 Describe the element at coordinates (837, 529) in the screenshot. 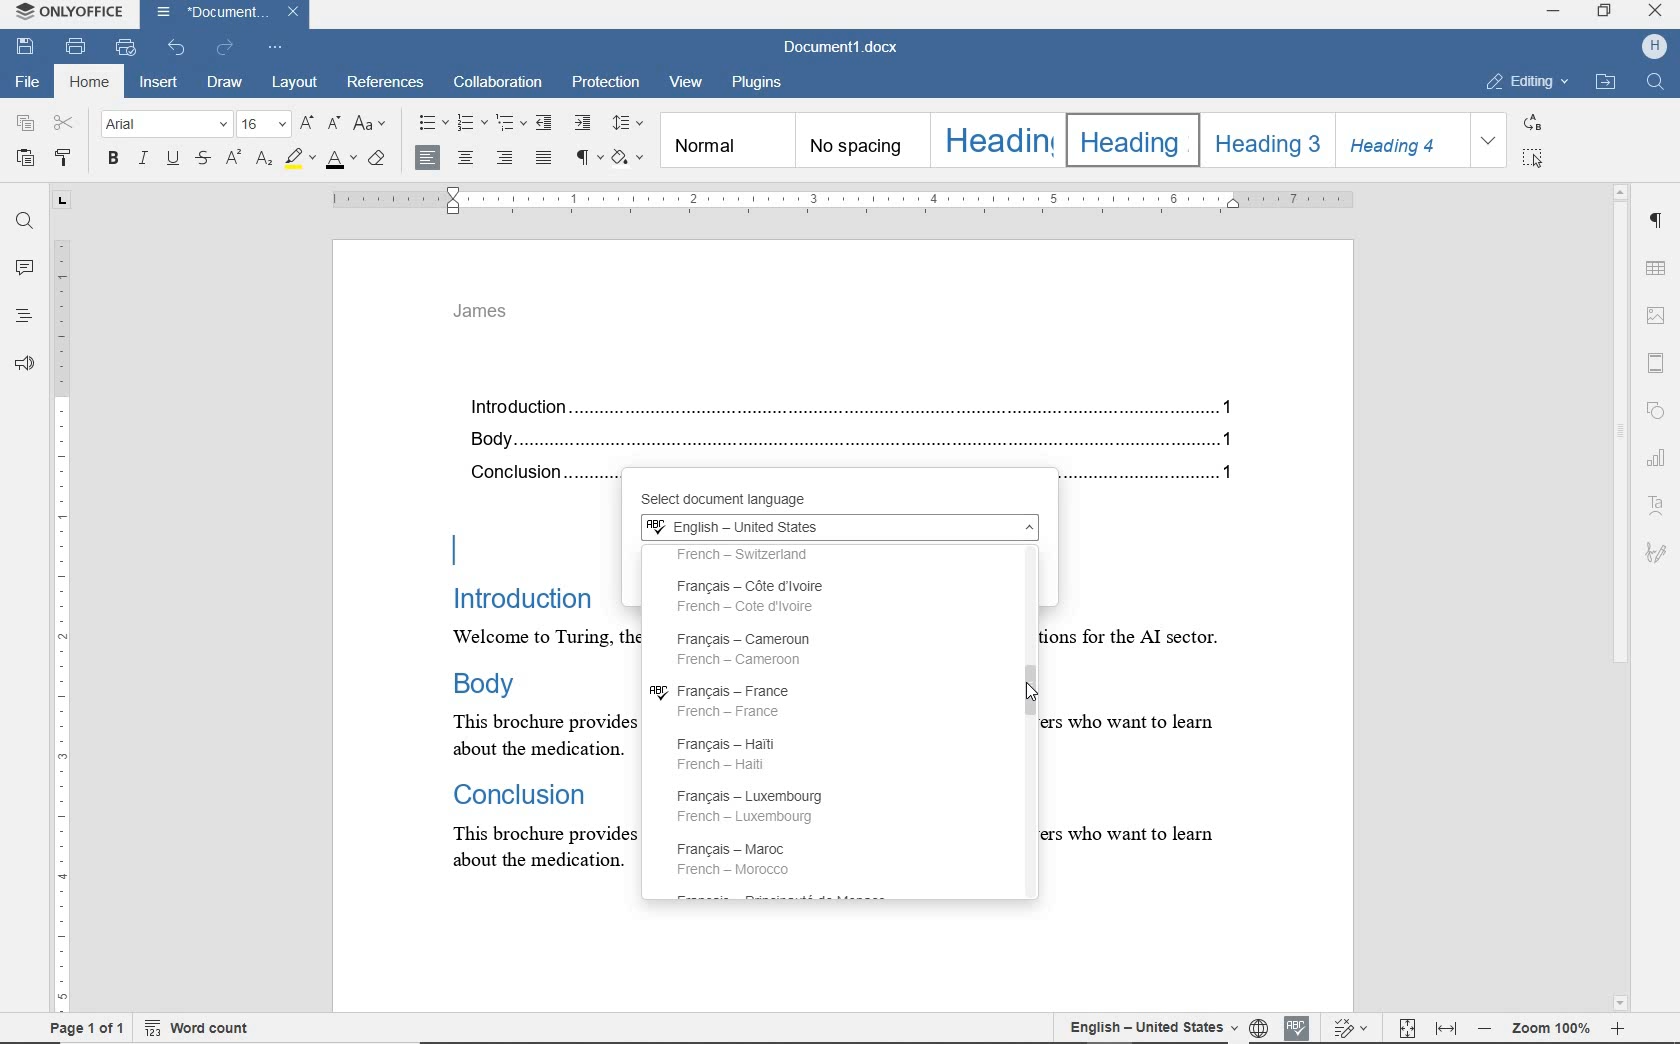

I see `English - United States` at that location.